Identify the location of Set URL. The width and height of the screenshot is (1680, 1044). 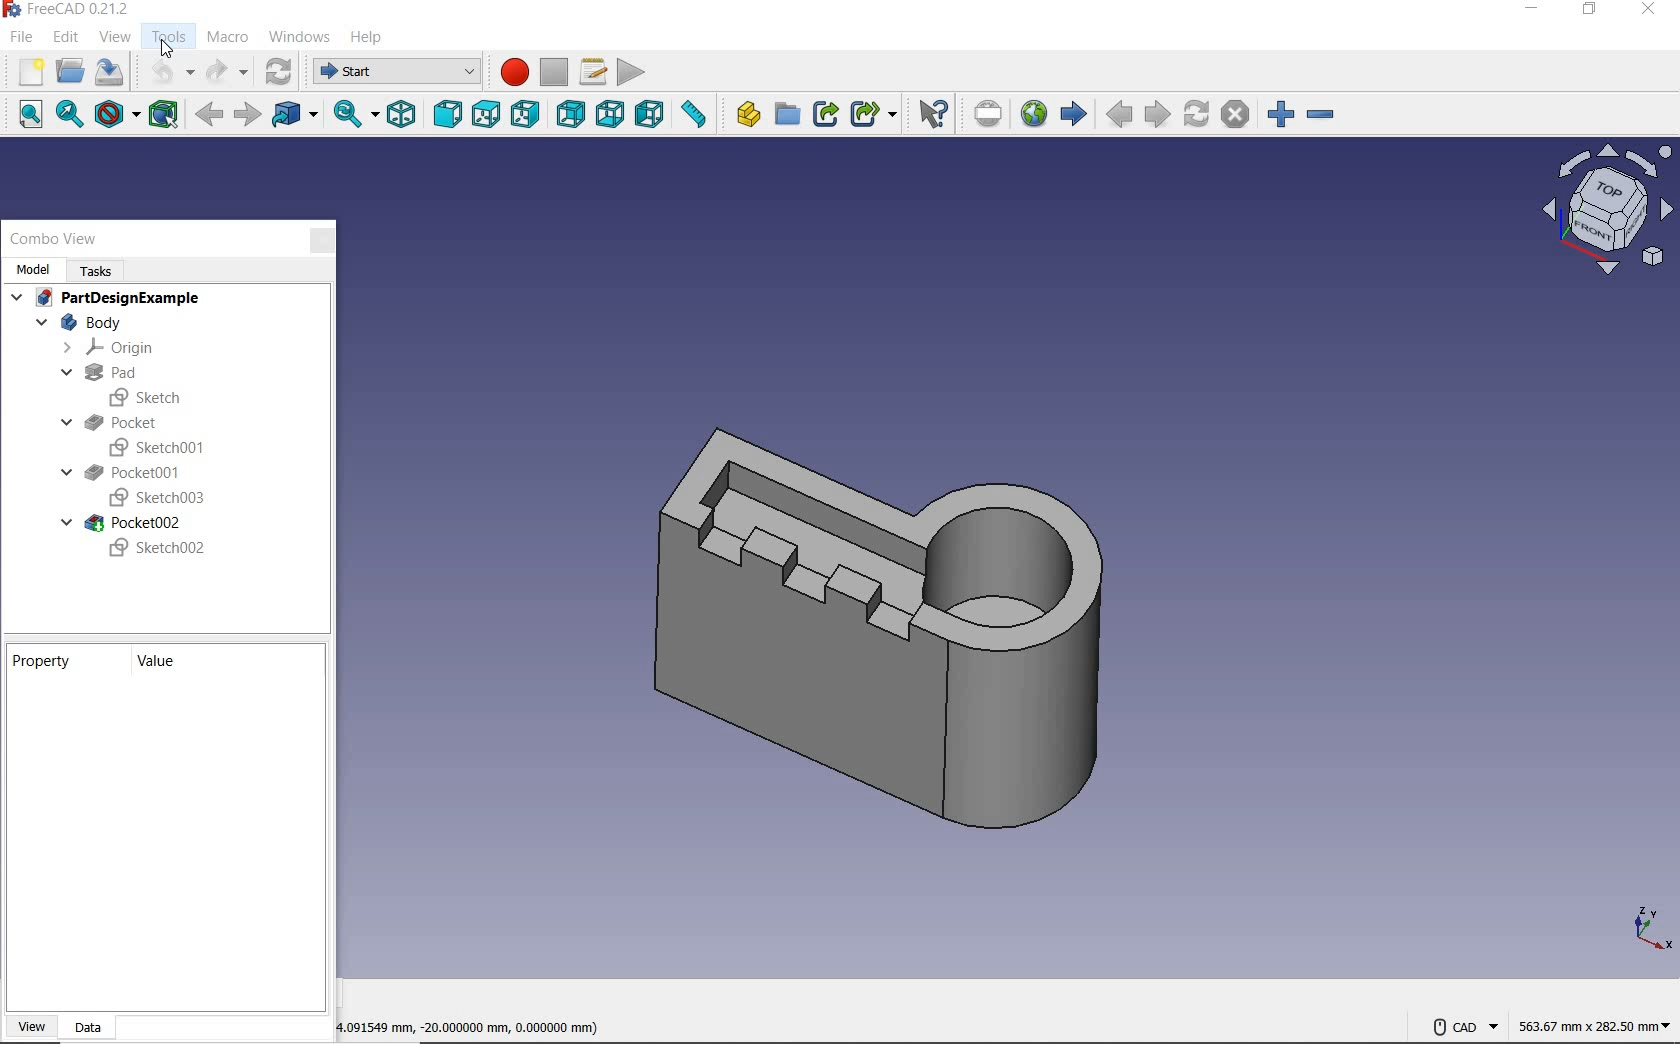
(985, 114).